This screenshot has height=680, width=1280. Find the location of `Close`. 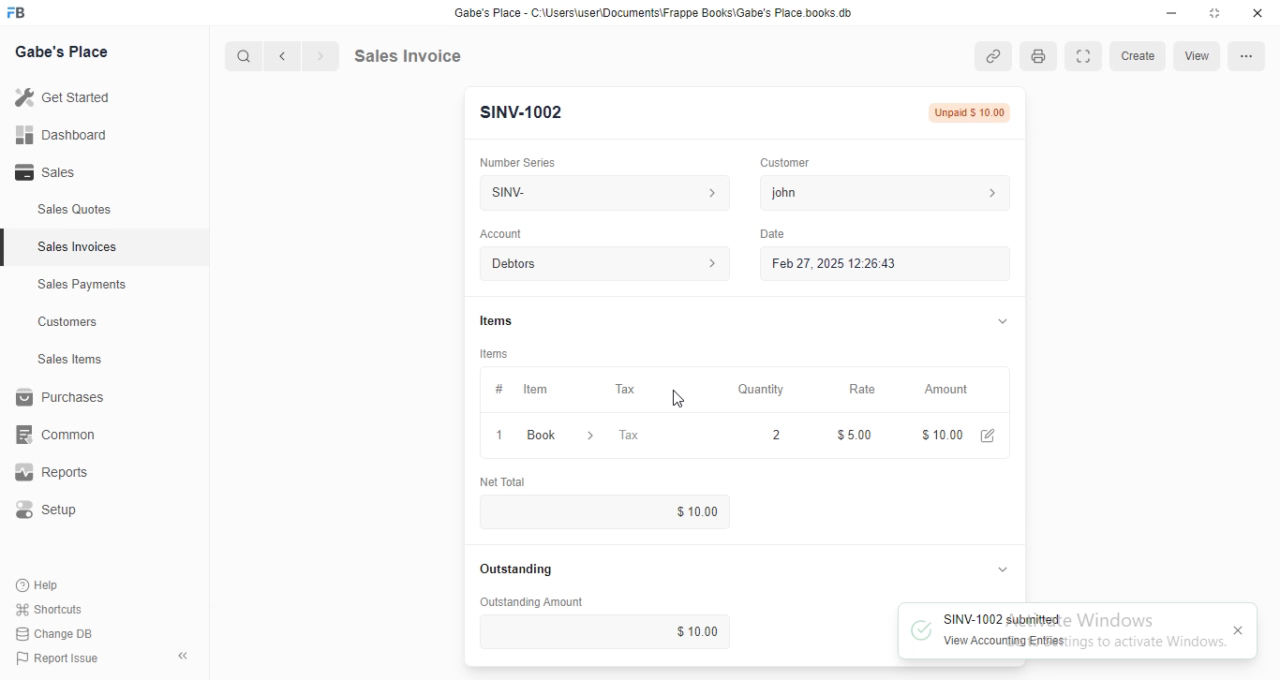

Close is located at coordinates (1257, 14).